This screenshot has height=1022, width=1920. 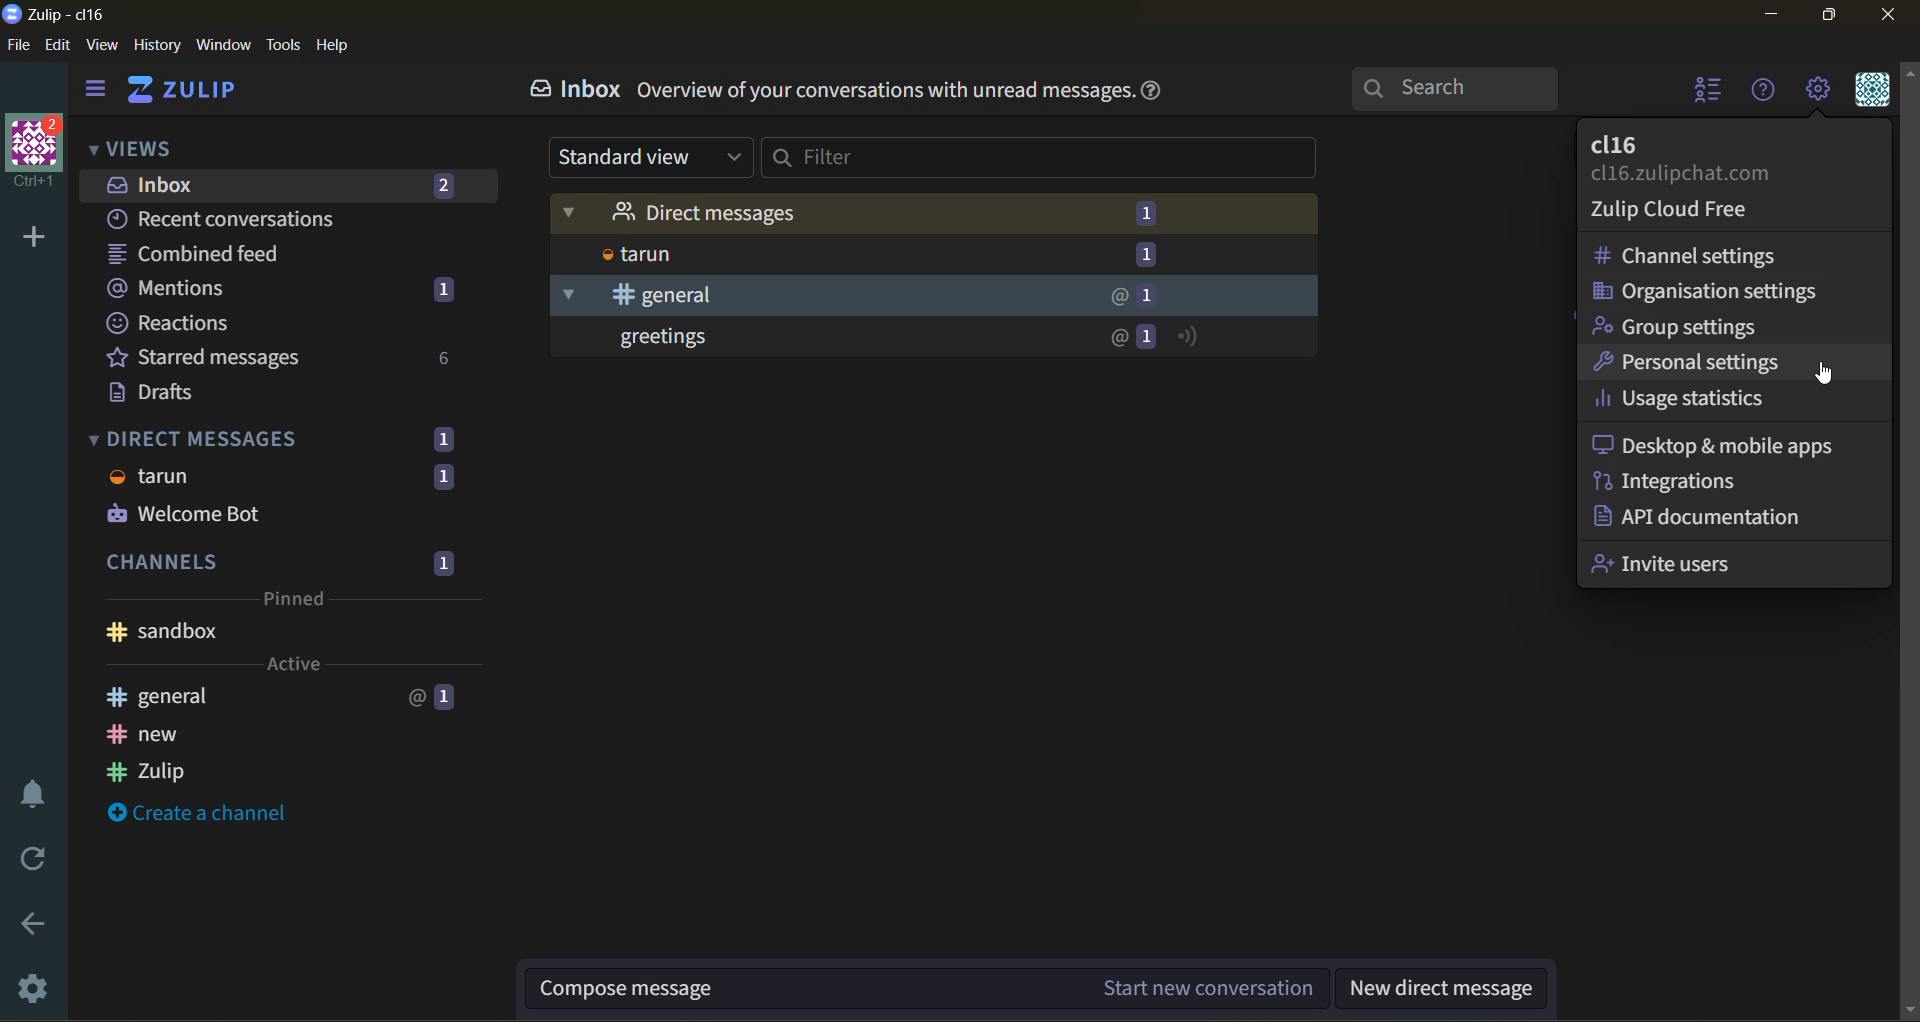 What do you see at coordinates (259, 255) in the screenshot?
I see `combined feed` at bounding box center [259, 255].